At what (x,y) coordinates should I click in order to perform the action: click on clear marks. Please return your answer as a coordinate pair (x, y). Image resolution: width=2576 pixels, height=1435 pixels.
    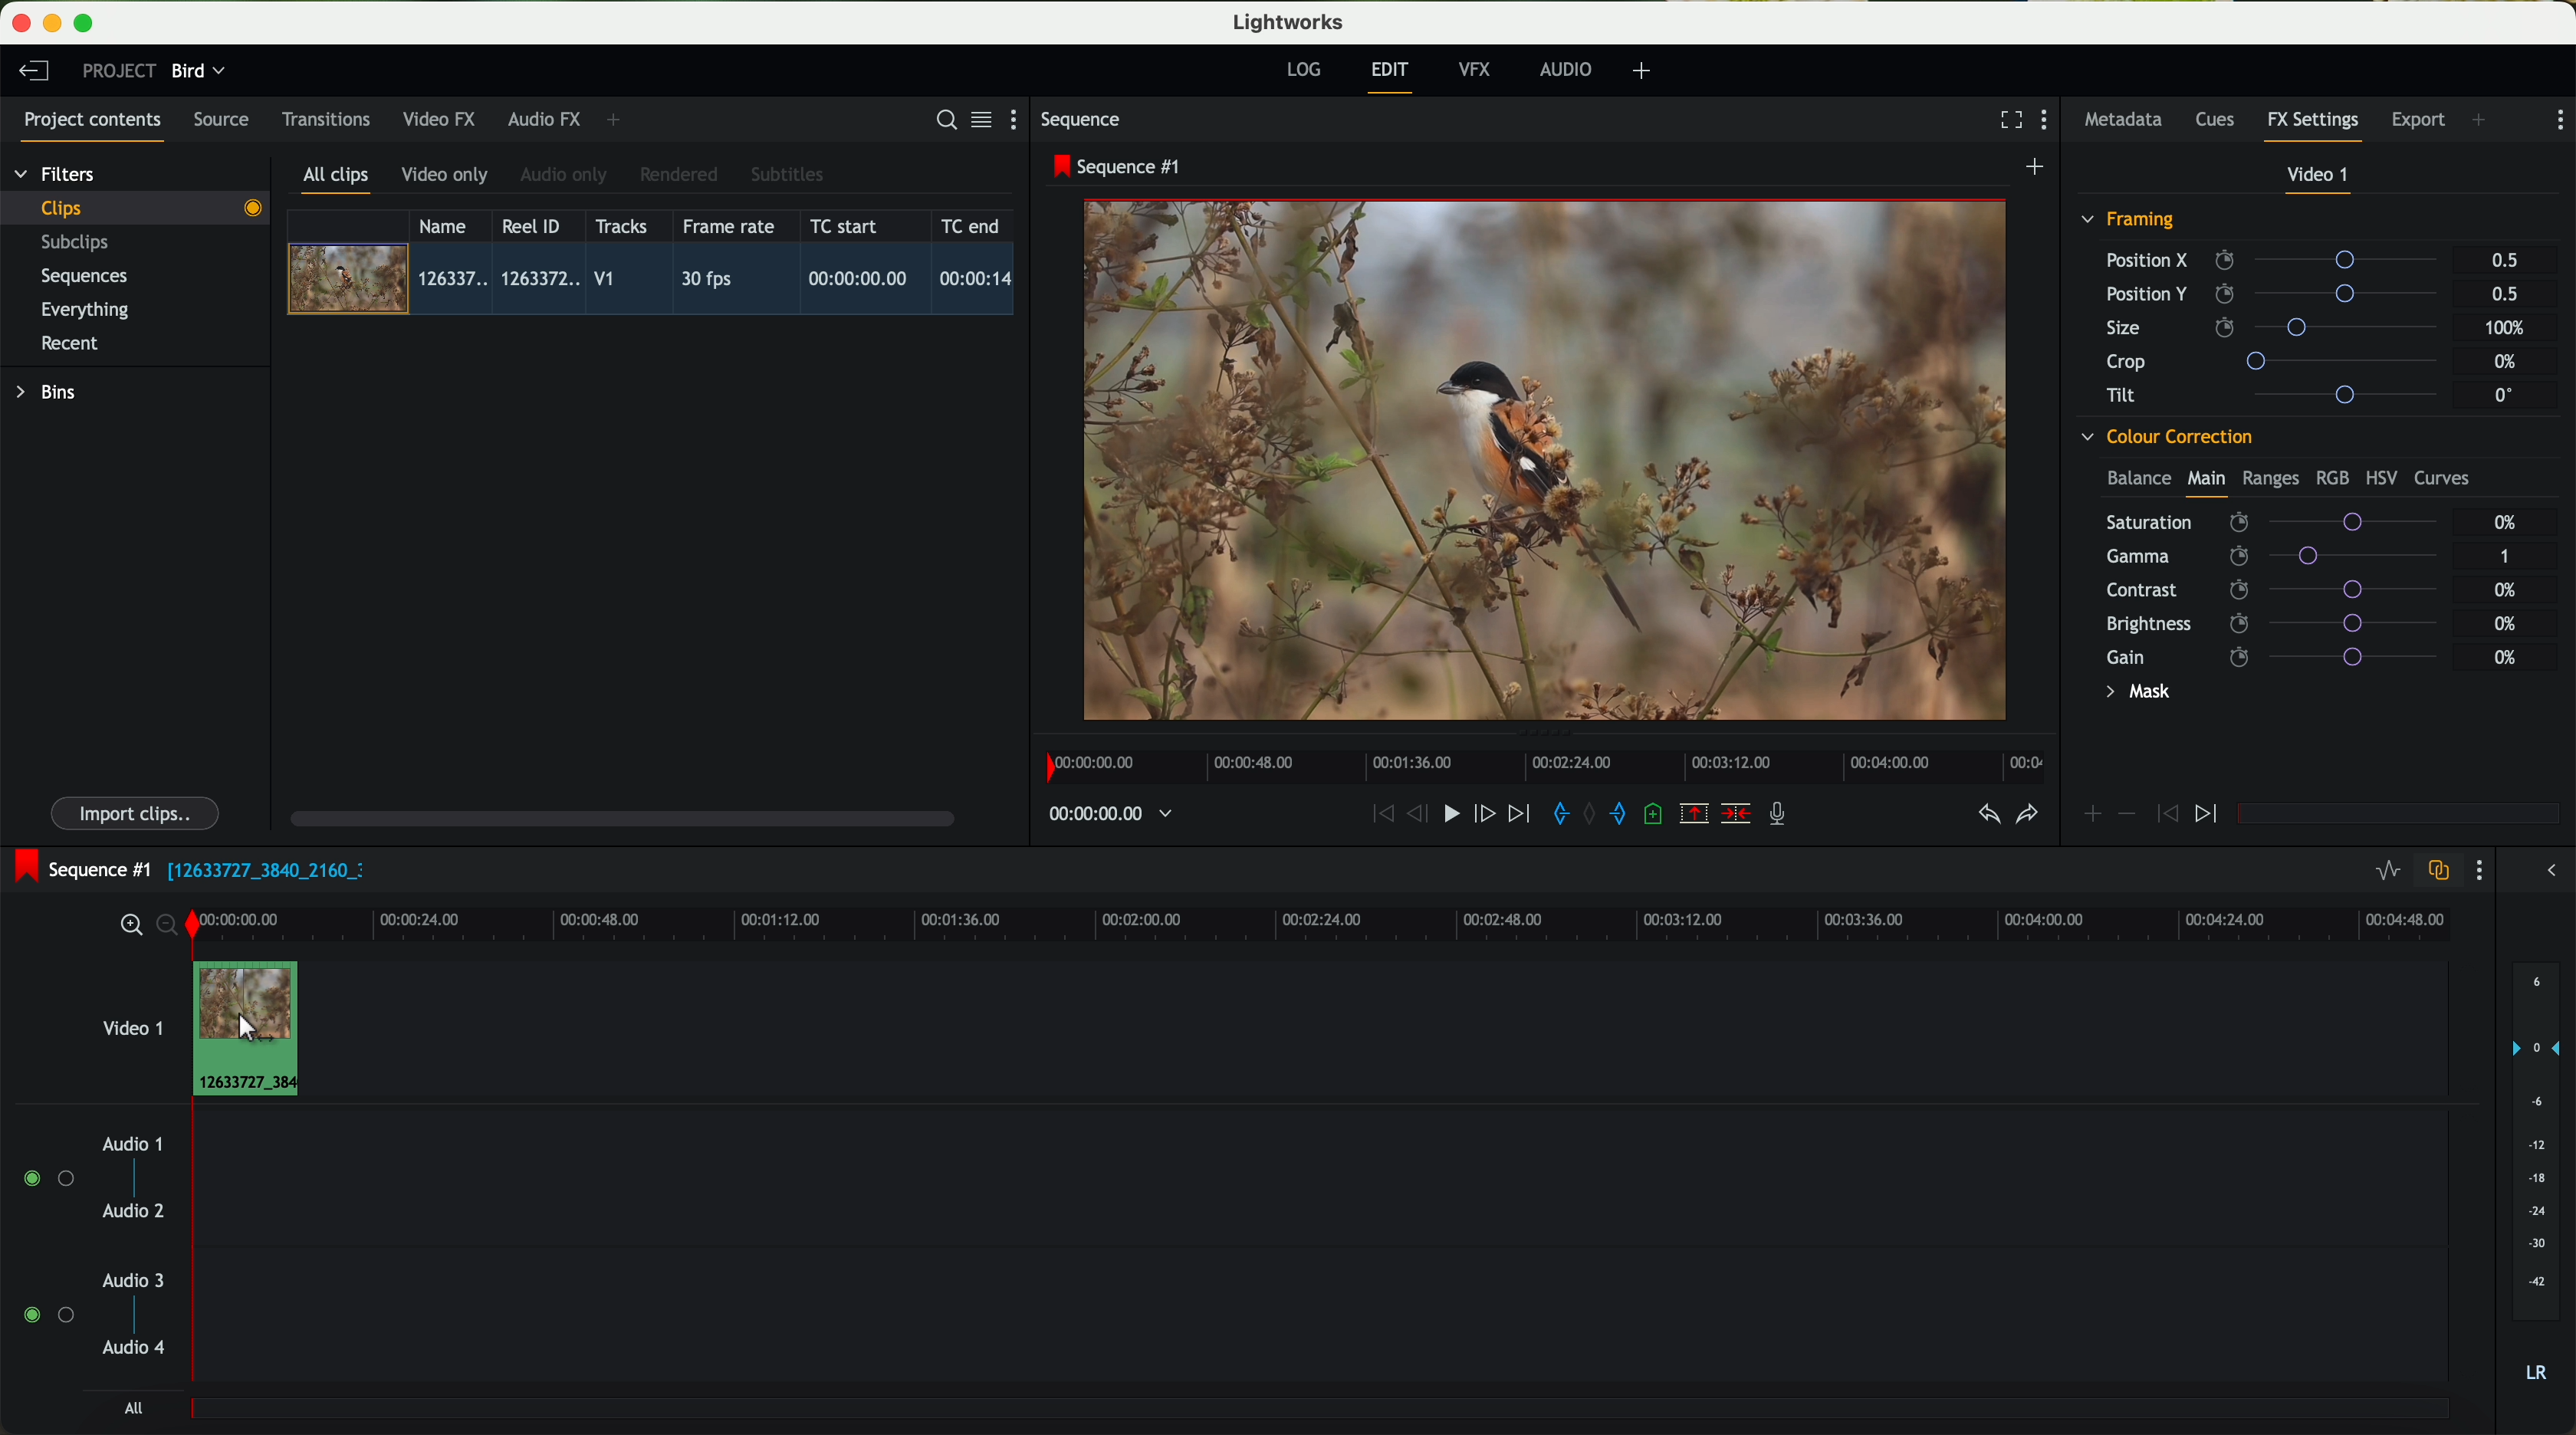
    Looking at the image, I should click on (1591, 814).